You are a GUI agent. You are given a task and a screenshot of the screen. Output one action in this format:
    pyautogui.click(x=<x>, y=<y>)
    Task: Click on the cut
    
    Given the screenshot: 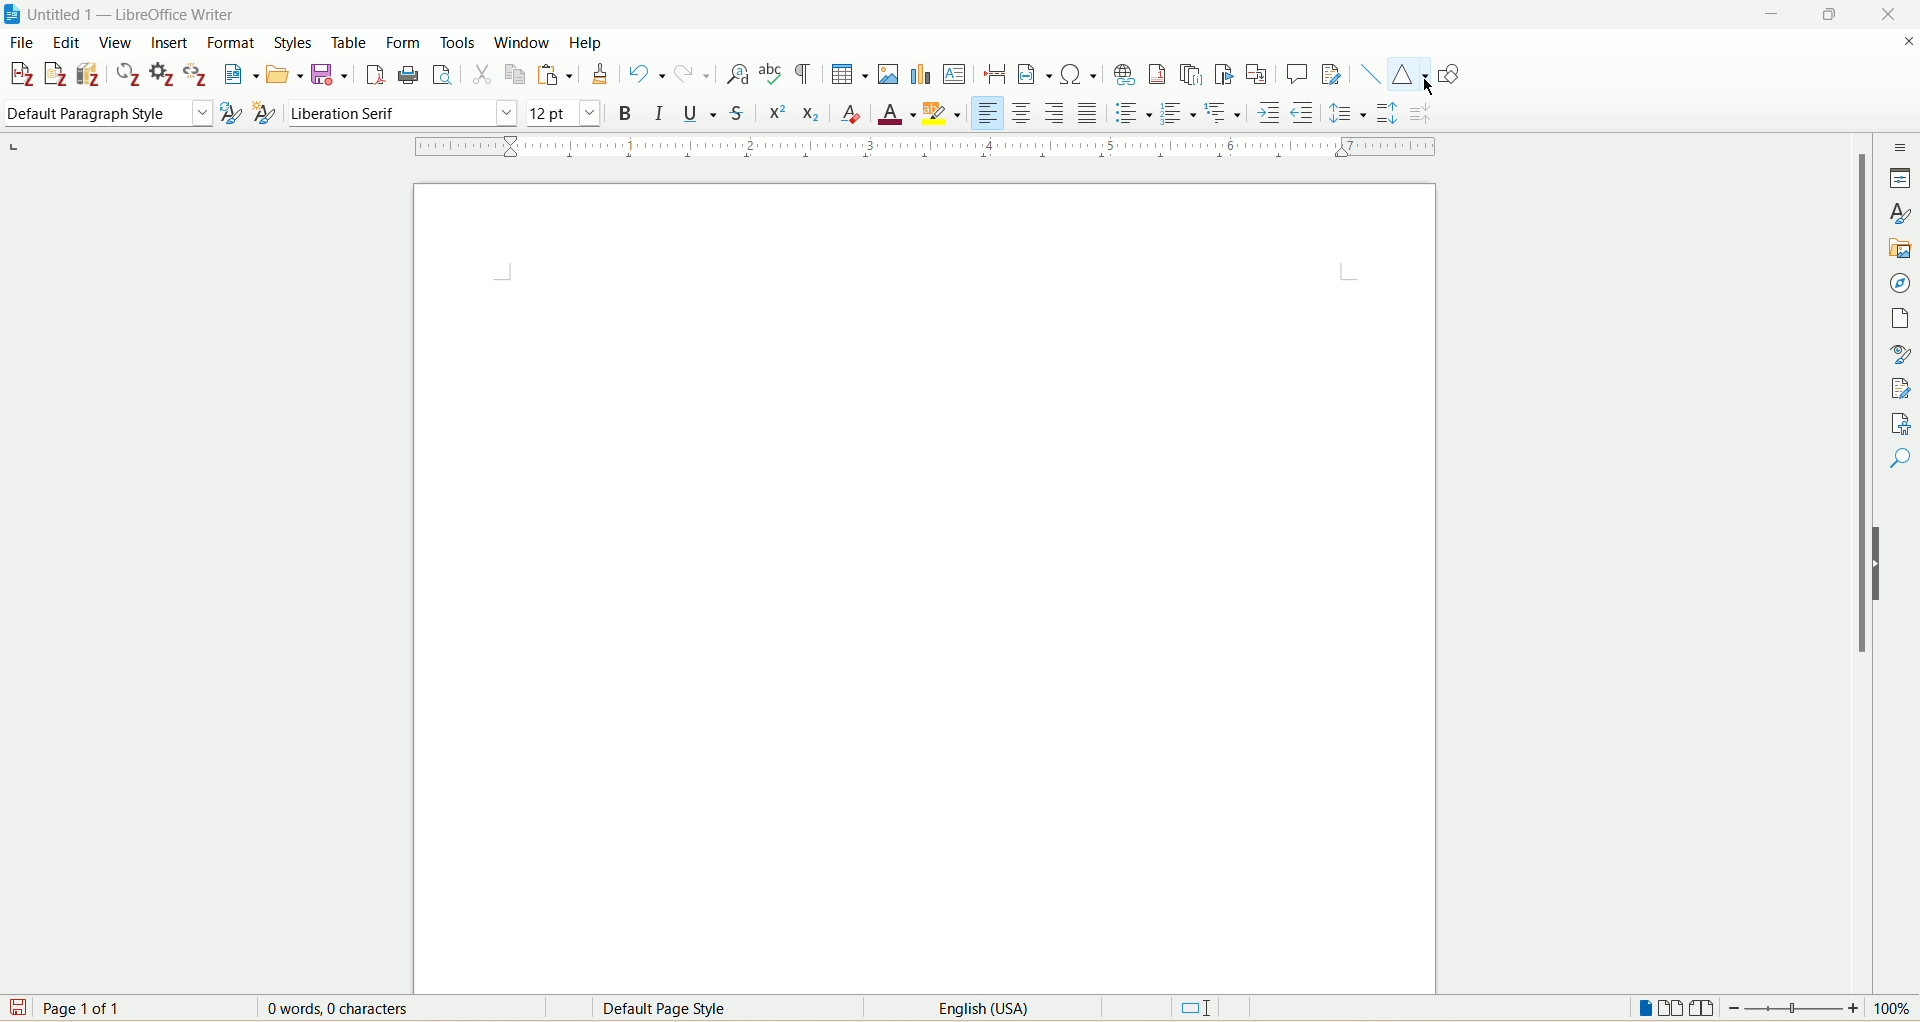 What is the action you would take?
    pyautogui.click(x=481, y=77)
    